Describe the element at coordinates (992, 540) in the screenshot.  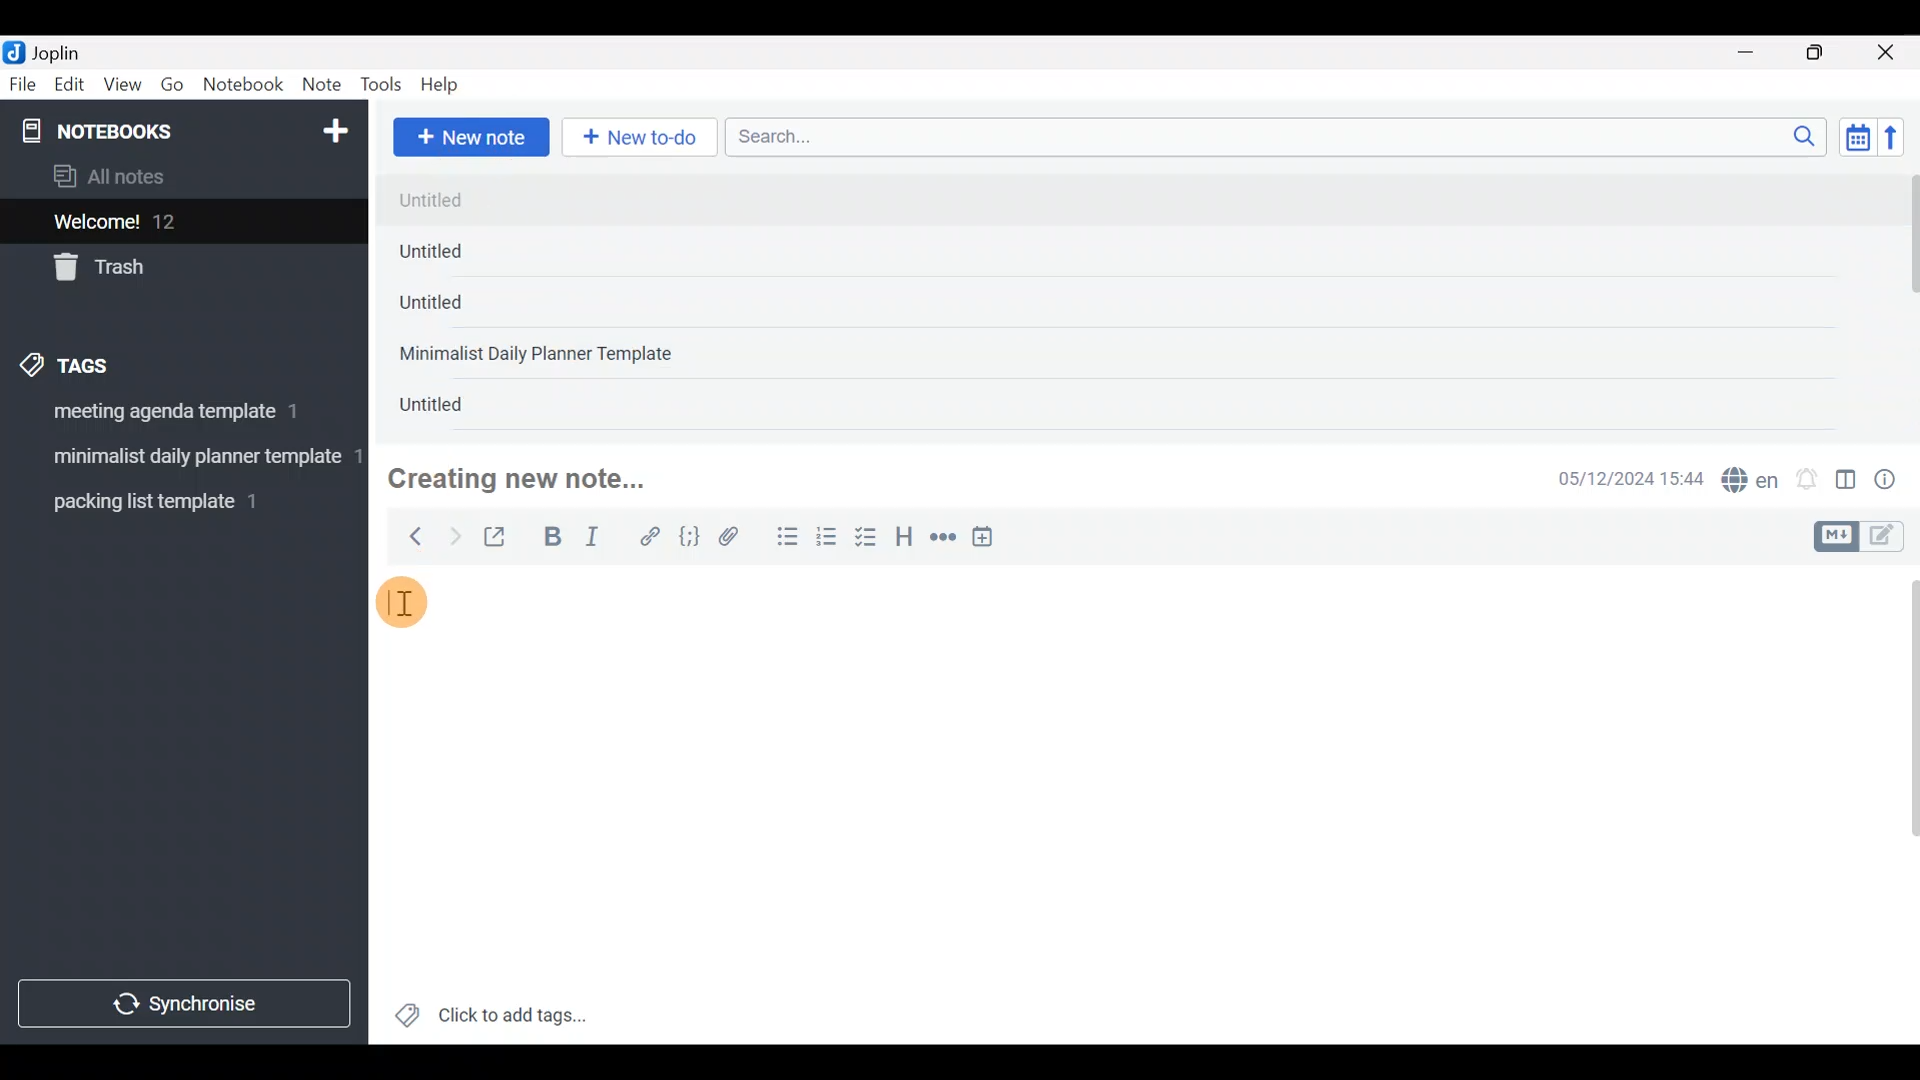
I see `Insert time` at that location.